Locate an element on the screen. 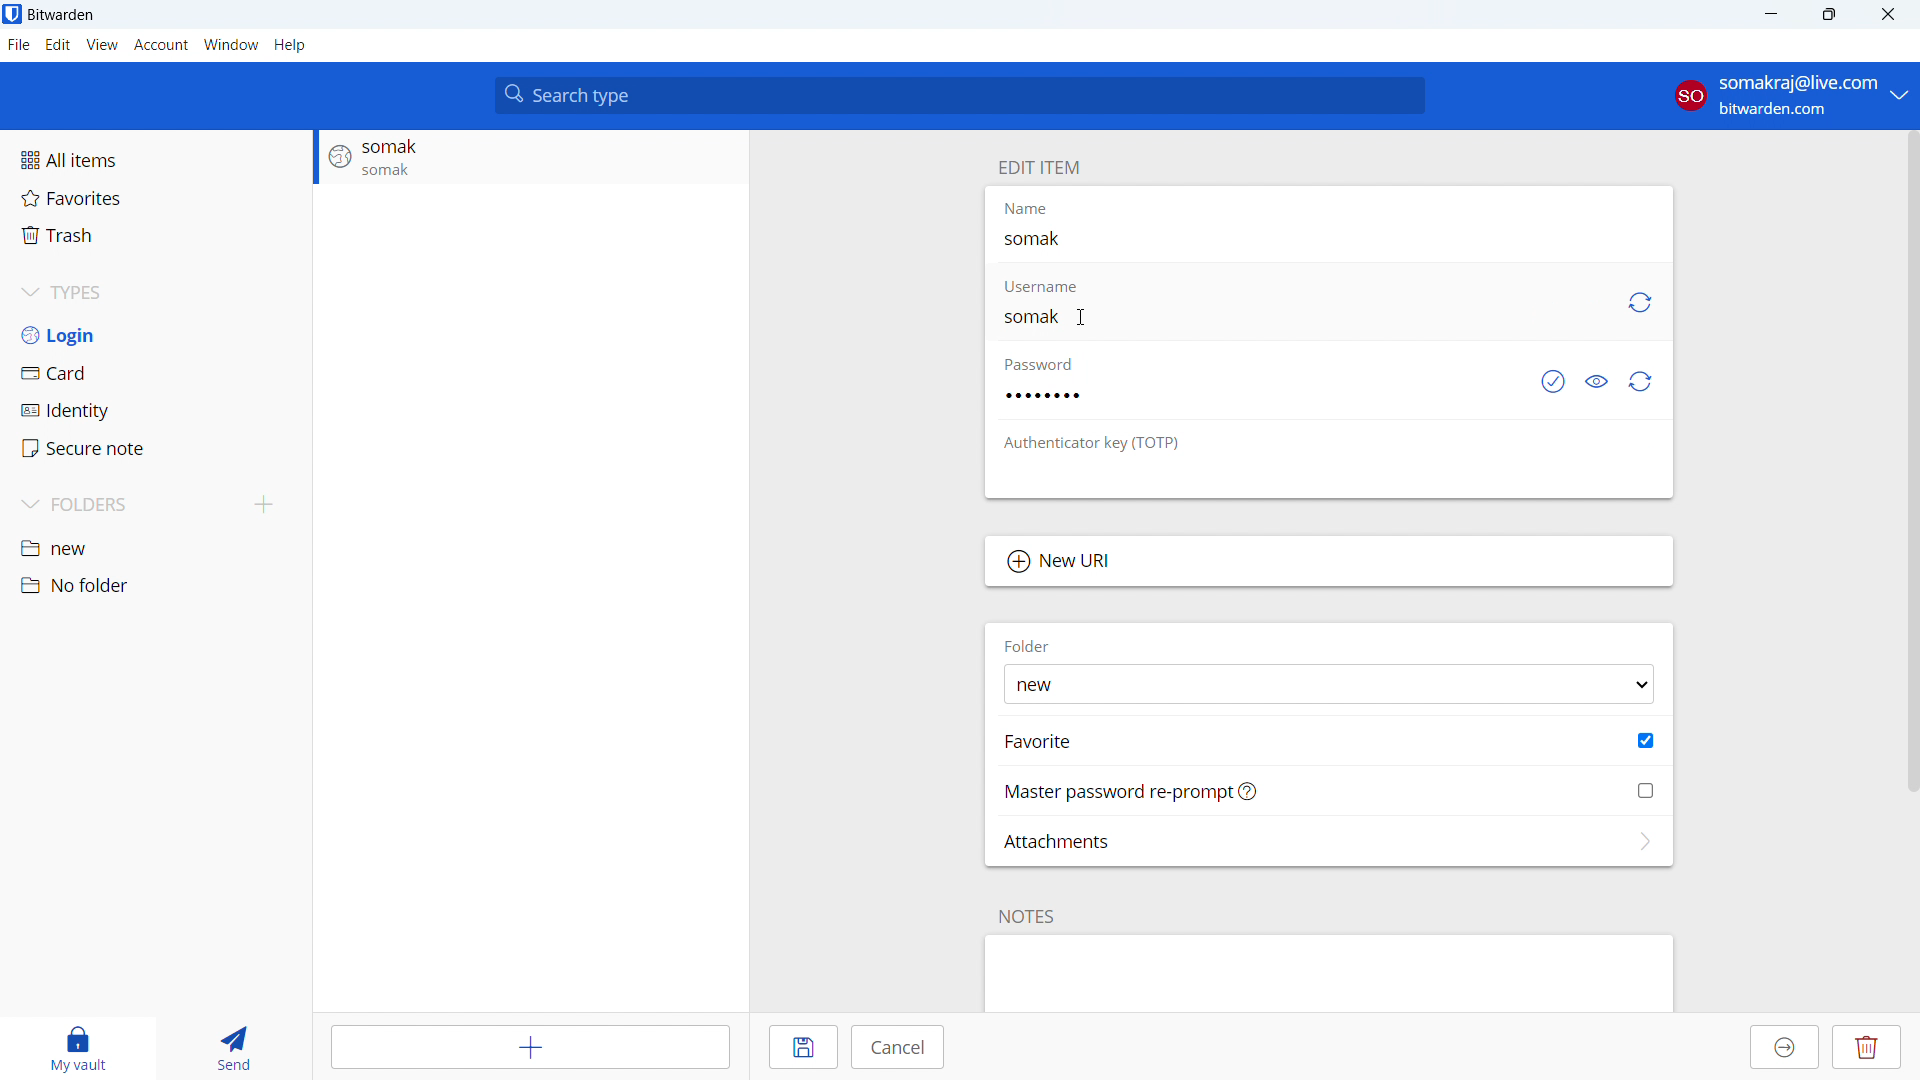 The height and width of the screenshot is (1080, 1920). favorites is located at coordinates (156, 198).